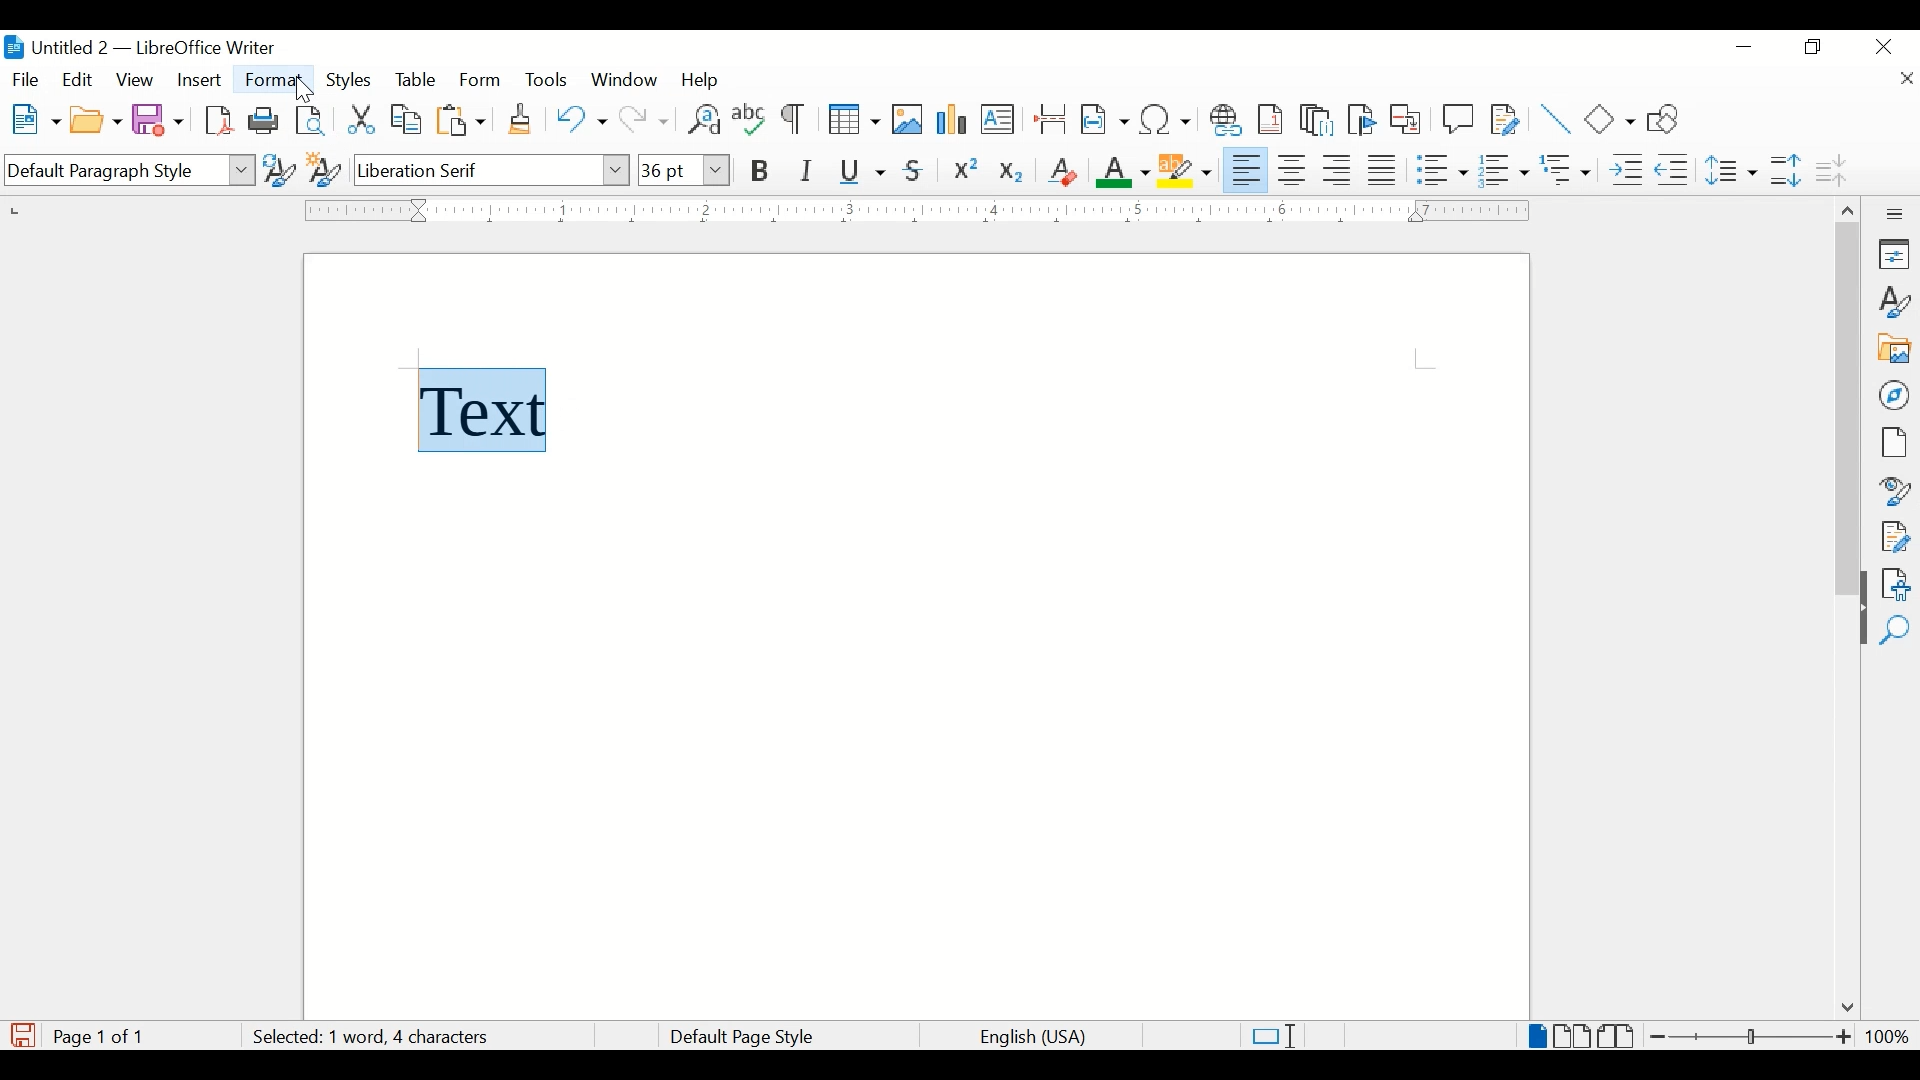 The width and height of the screenshot is (1920, 1080). What do you see at coordinates (702, 119) in the screenshot?
I see `find and replace` at bounding box center [702, 119].